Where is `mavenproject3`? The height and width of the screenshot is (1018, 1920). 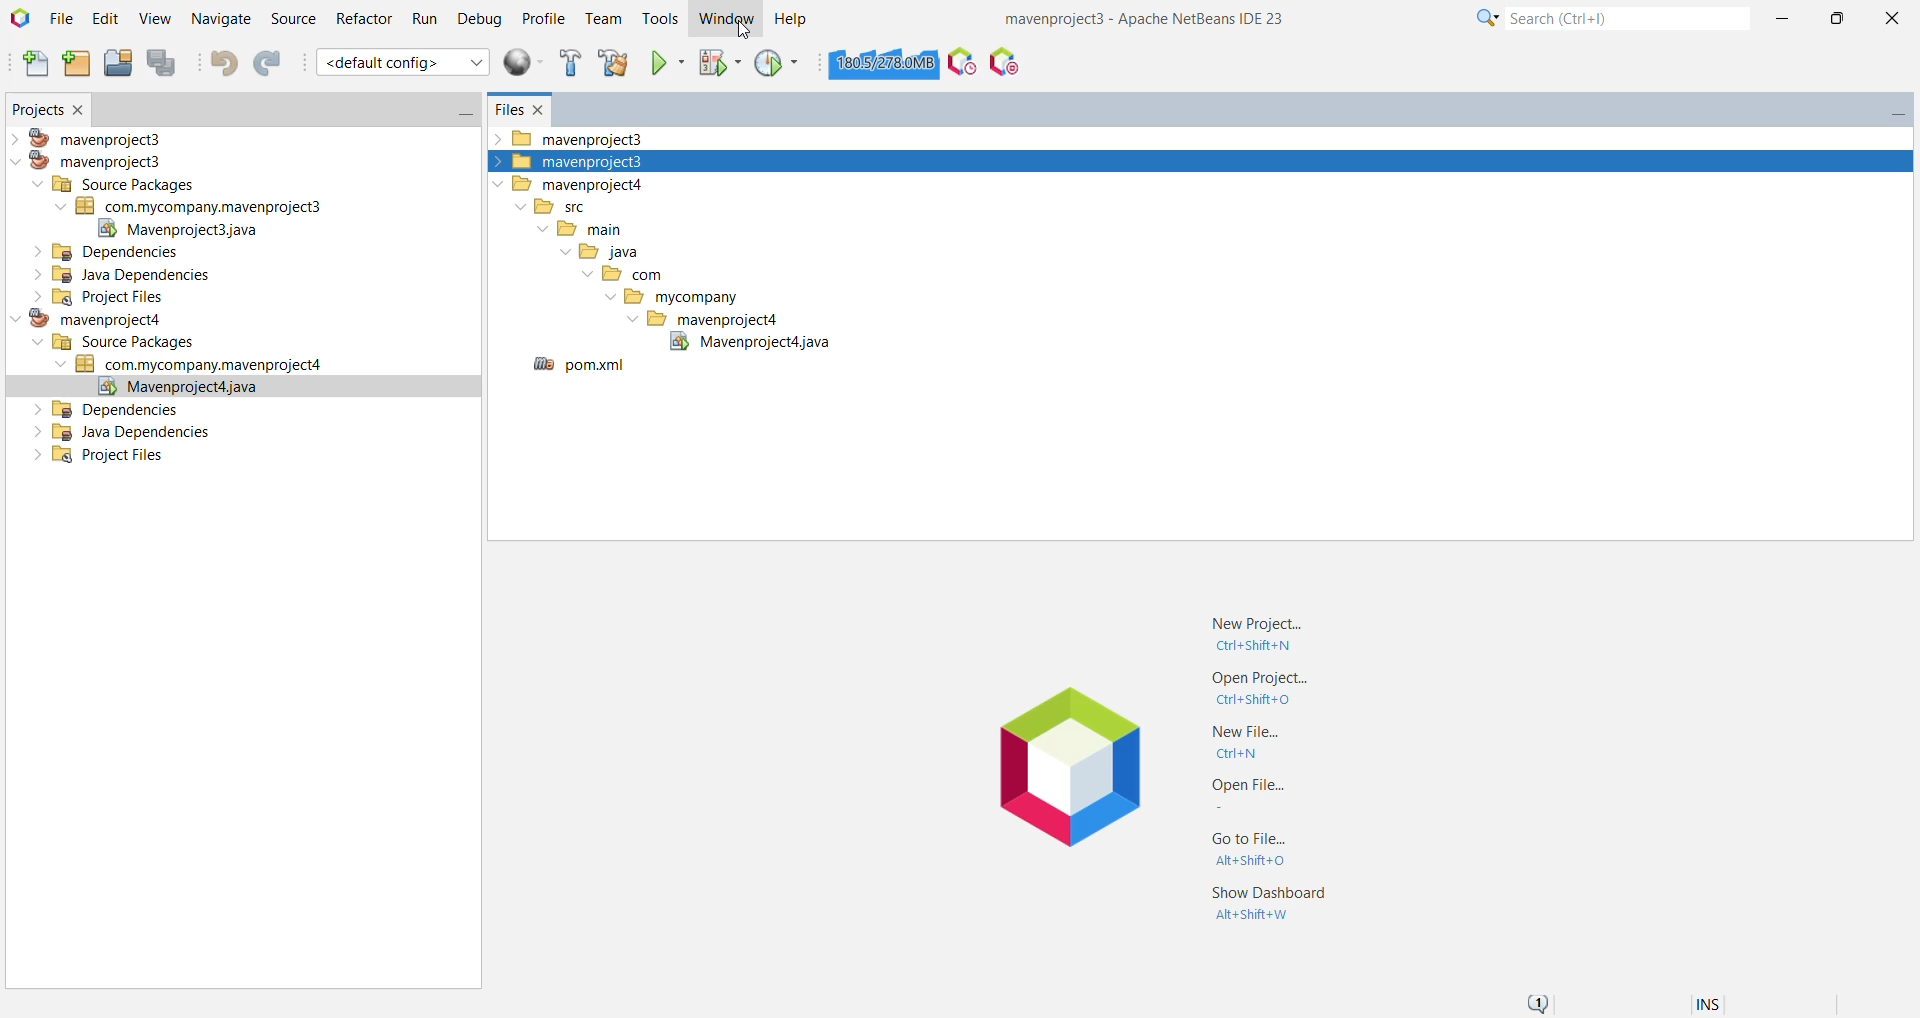 mavenproject3 is located at coordinates (93, 137).